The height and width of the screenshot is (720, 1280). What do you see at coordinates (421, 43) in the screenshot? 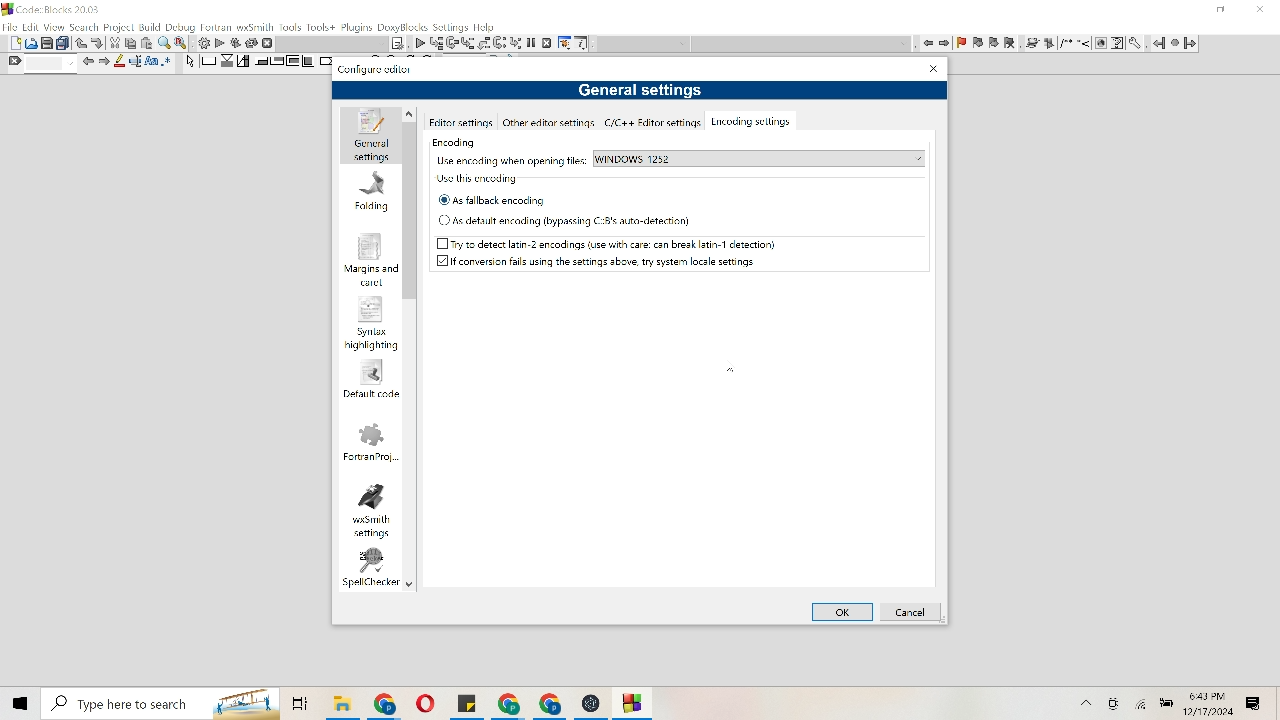
I see `Play` at bounding box center [421, 43].